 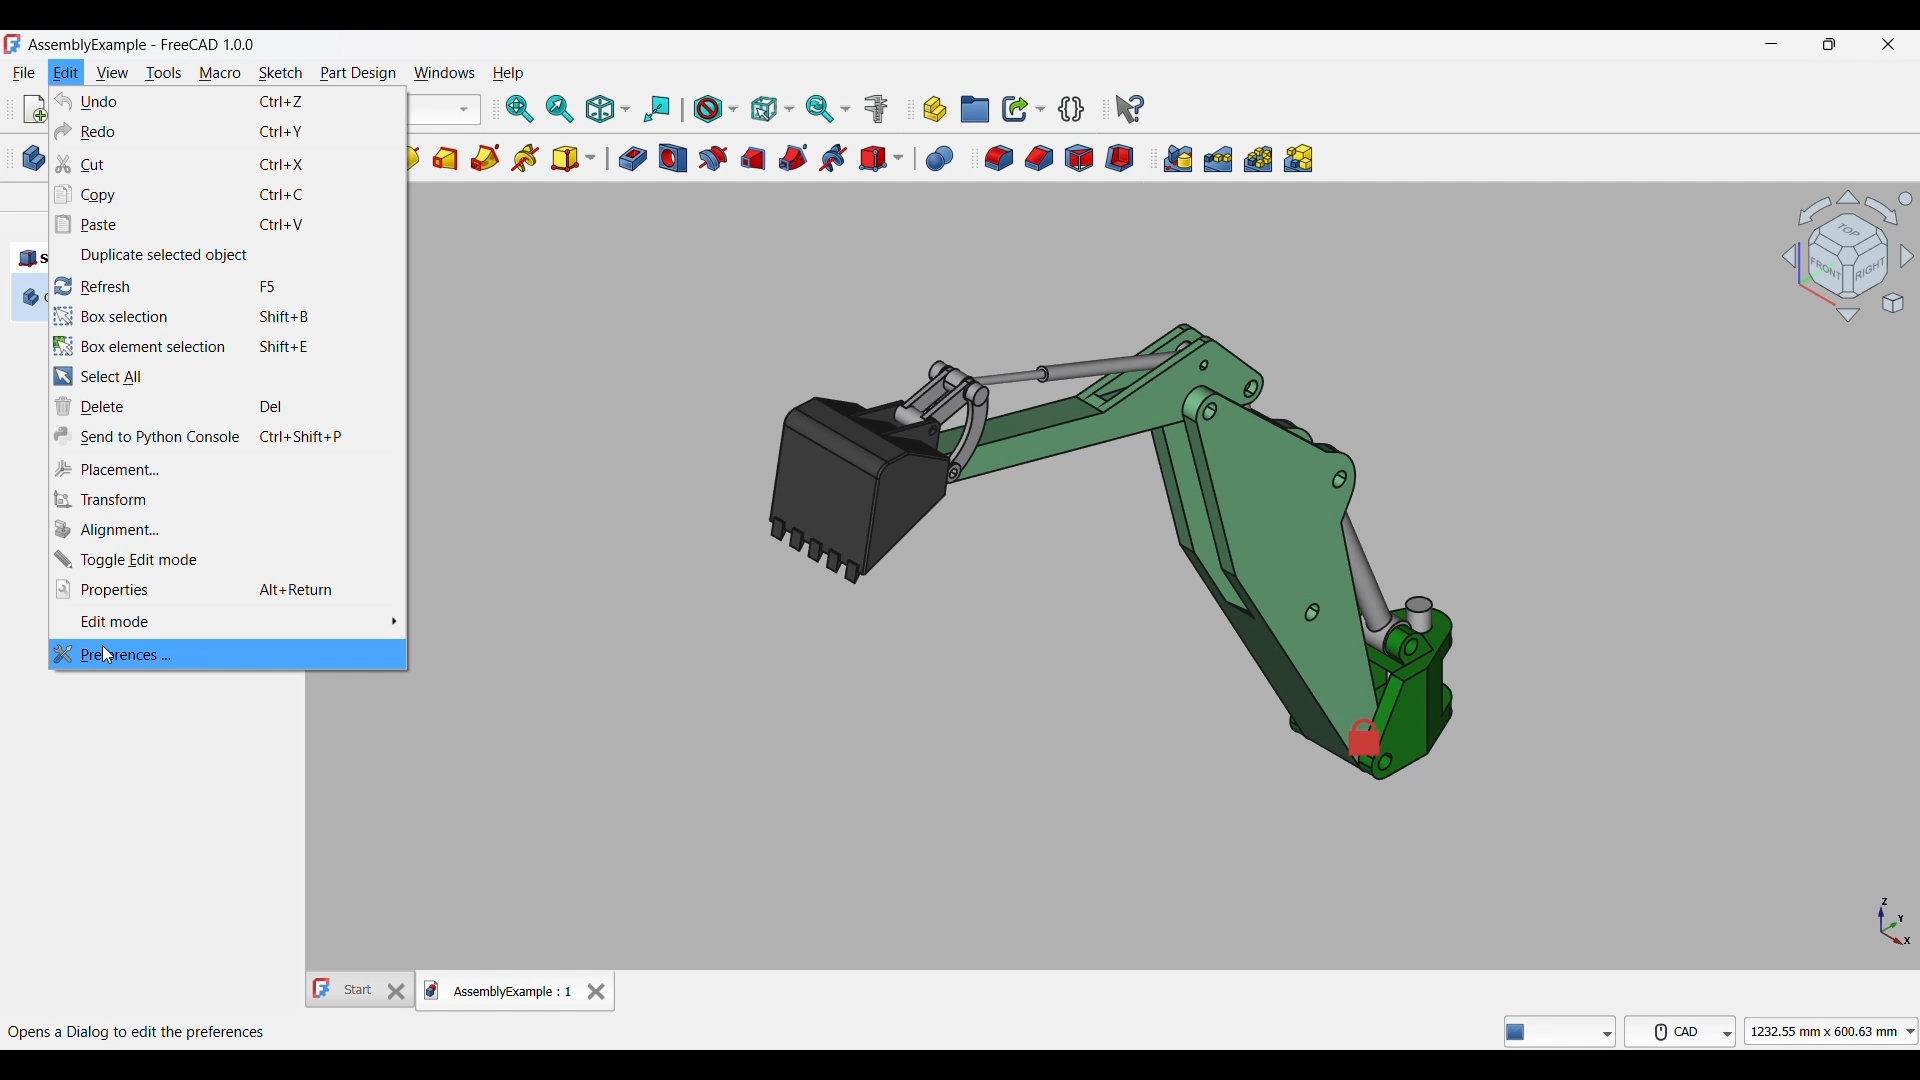 I want to click on Measure, so click(x=877, y=109).